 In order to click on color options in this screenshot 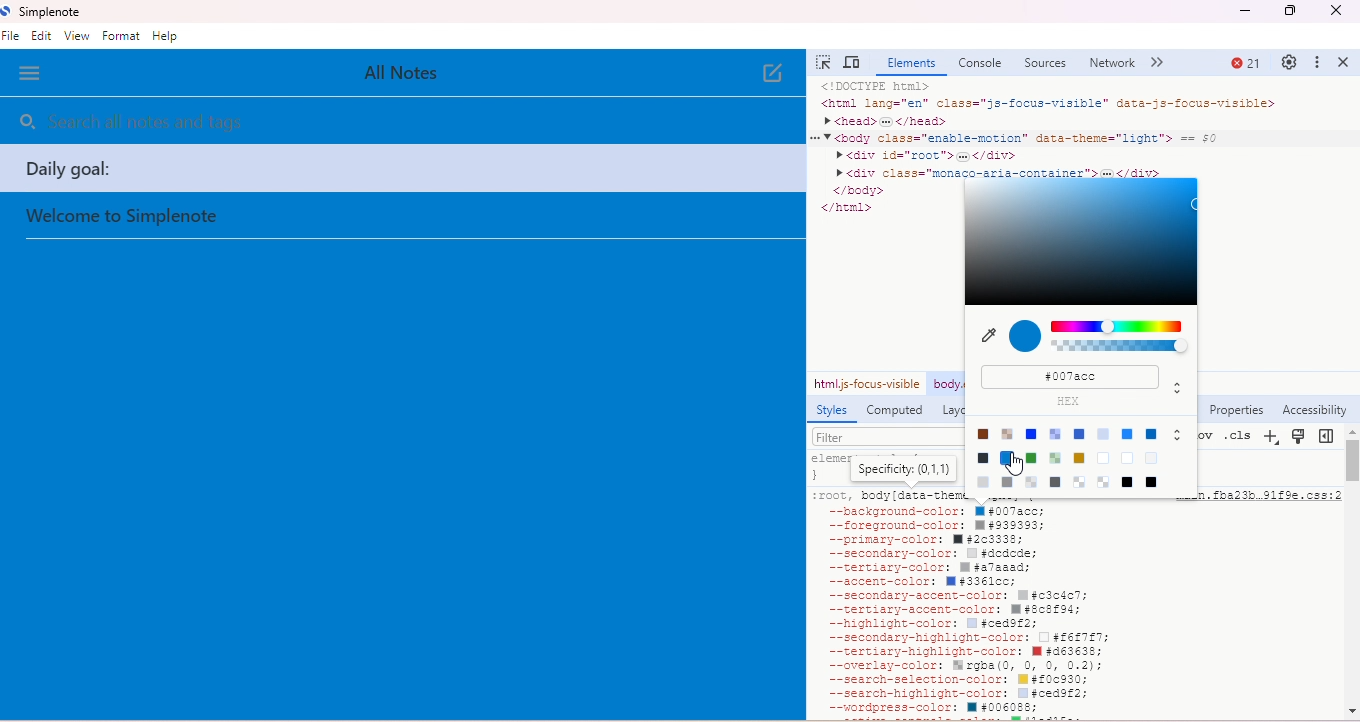, I will do `click(1079, 459)`.